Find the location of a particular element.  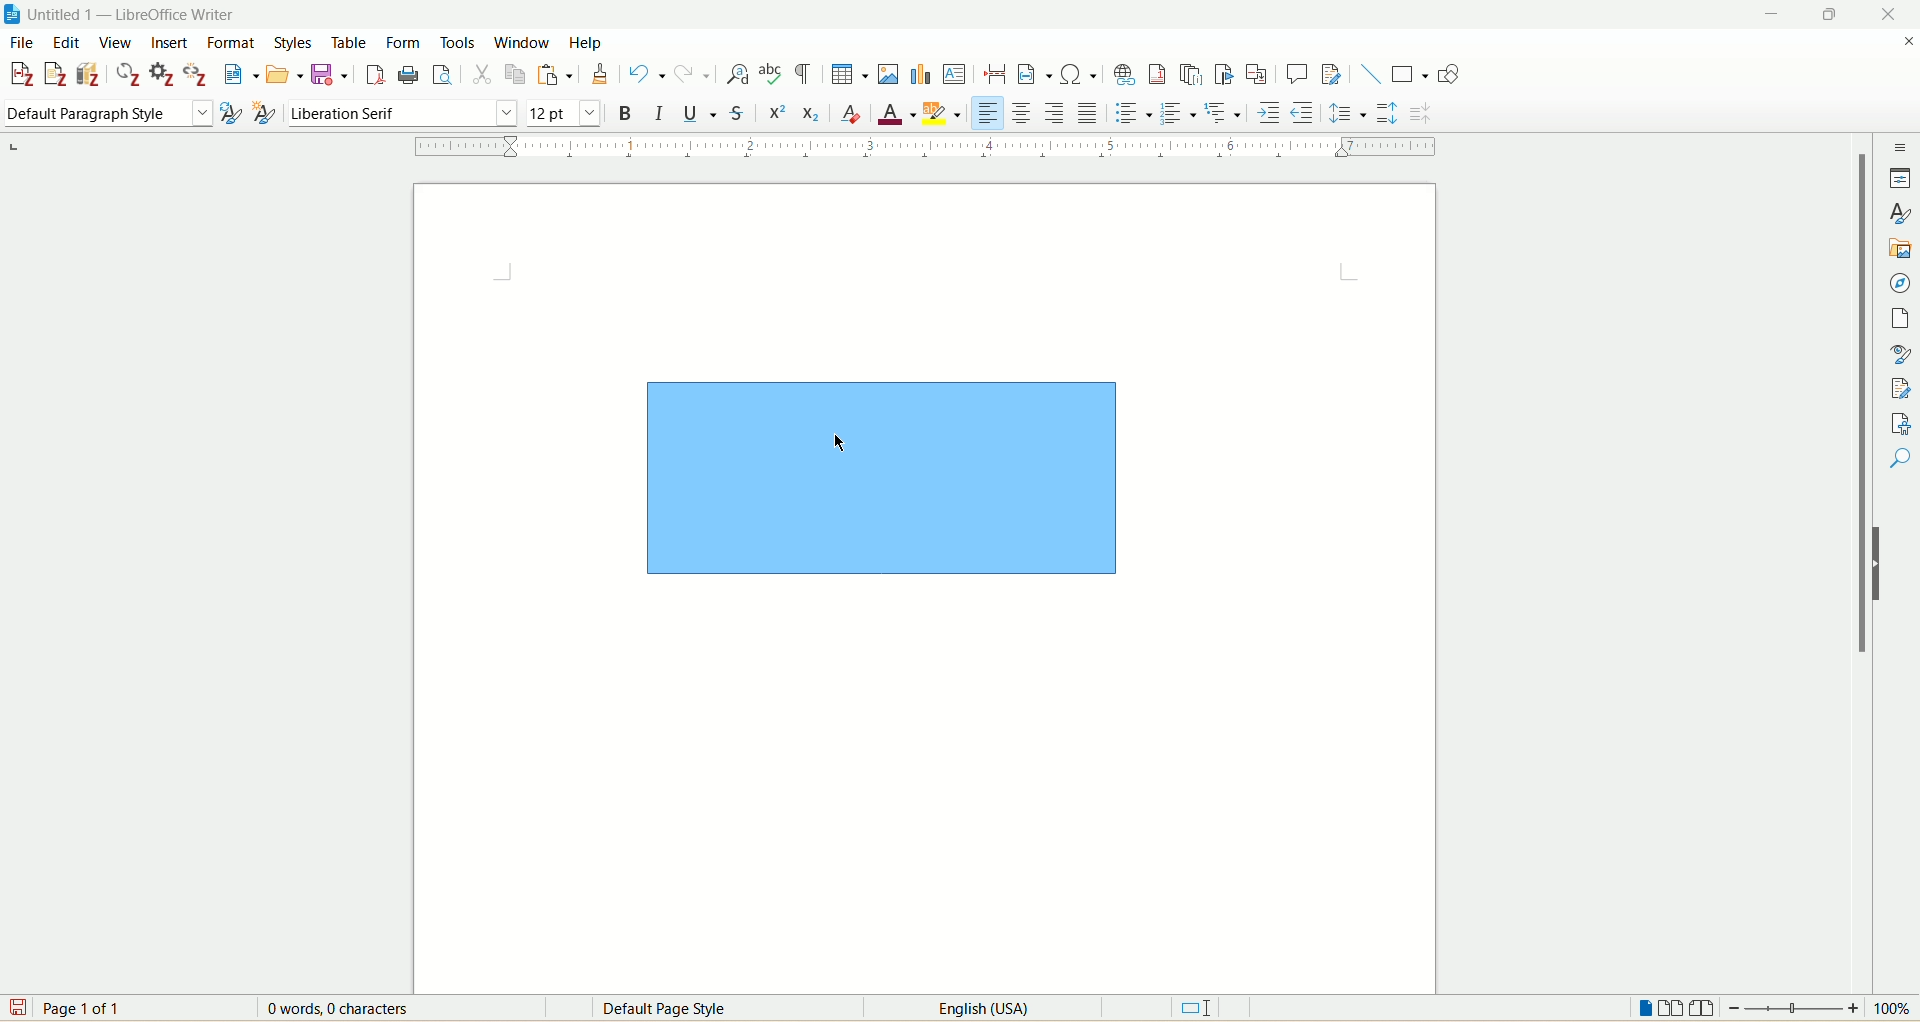

add note is located at coordinates (56, 75).